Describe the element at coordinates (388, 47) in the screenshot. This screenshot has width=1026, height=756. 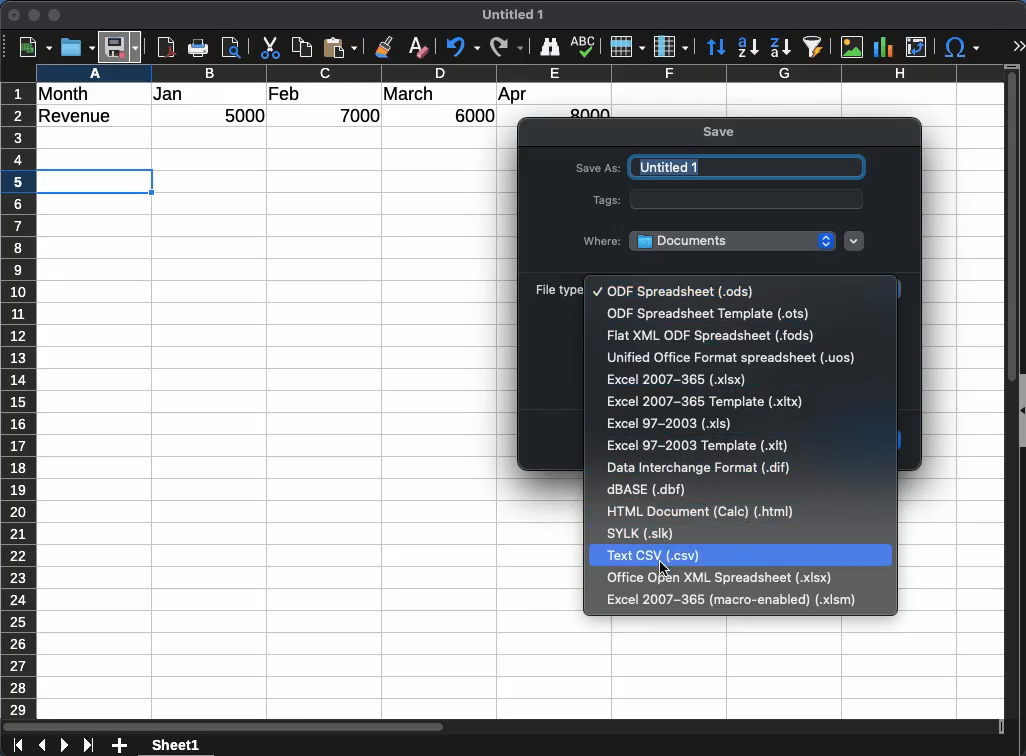
I see `clone formatting` at that location.